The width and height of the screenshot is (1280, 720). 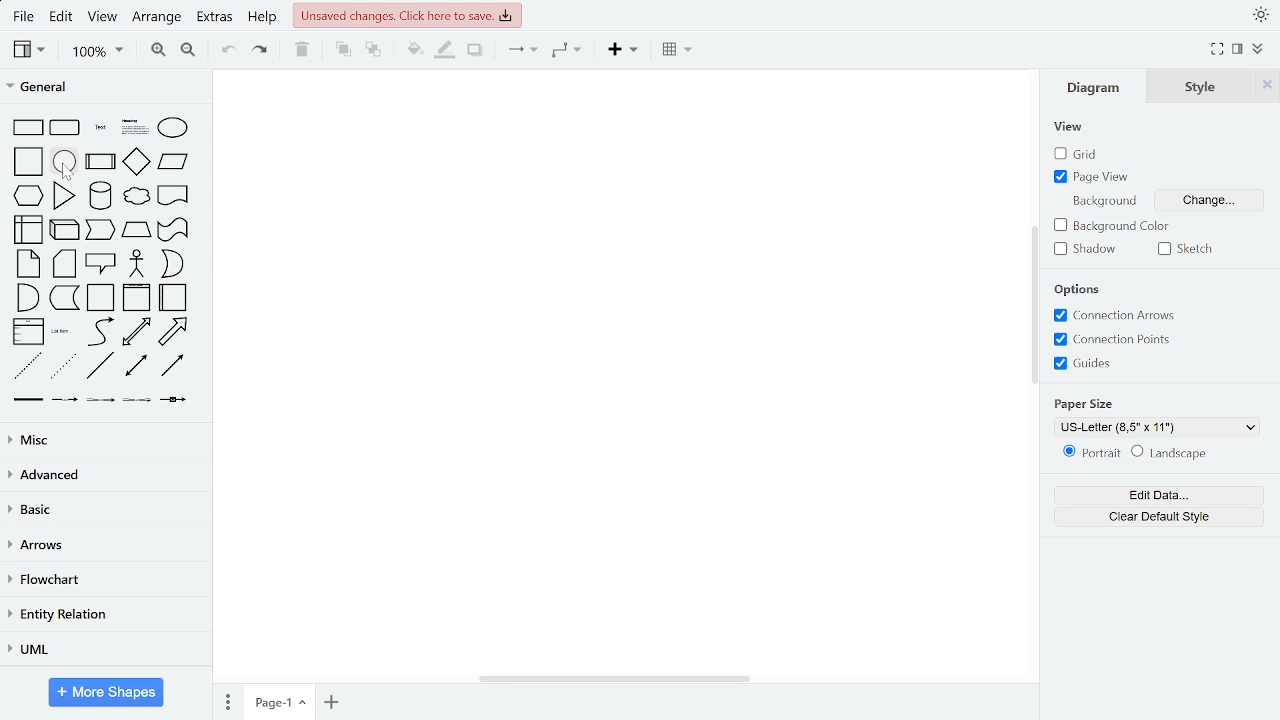 I want to click on UML, so click(x=106, y=651).